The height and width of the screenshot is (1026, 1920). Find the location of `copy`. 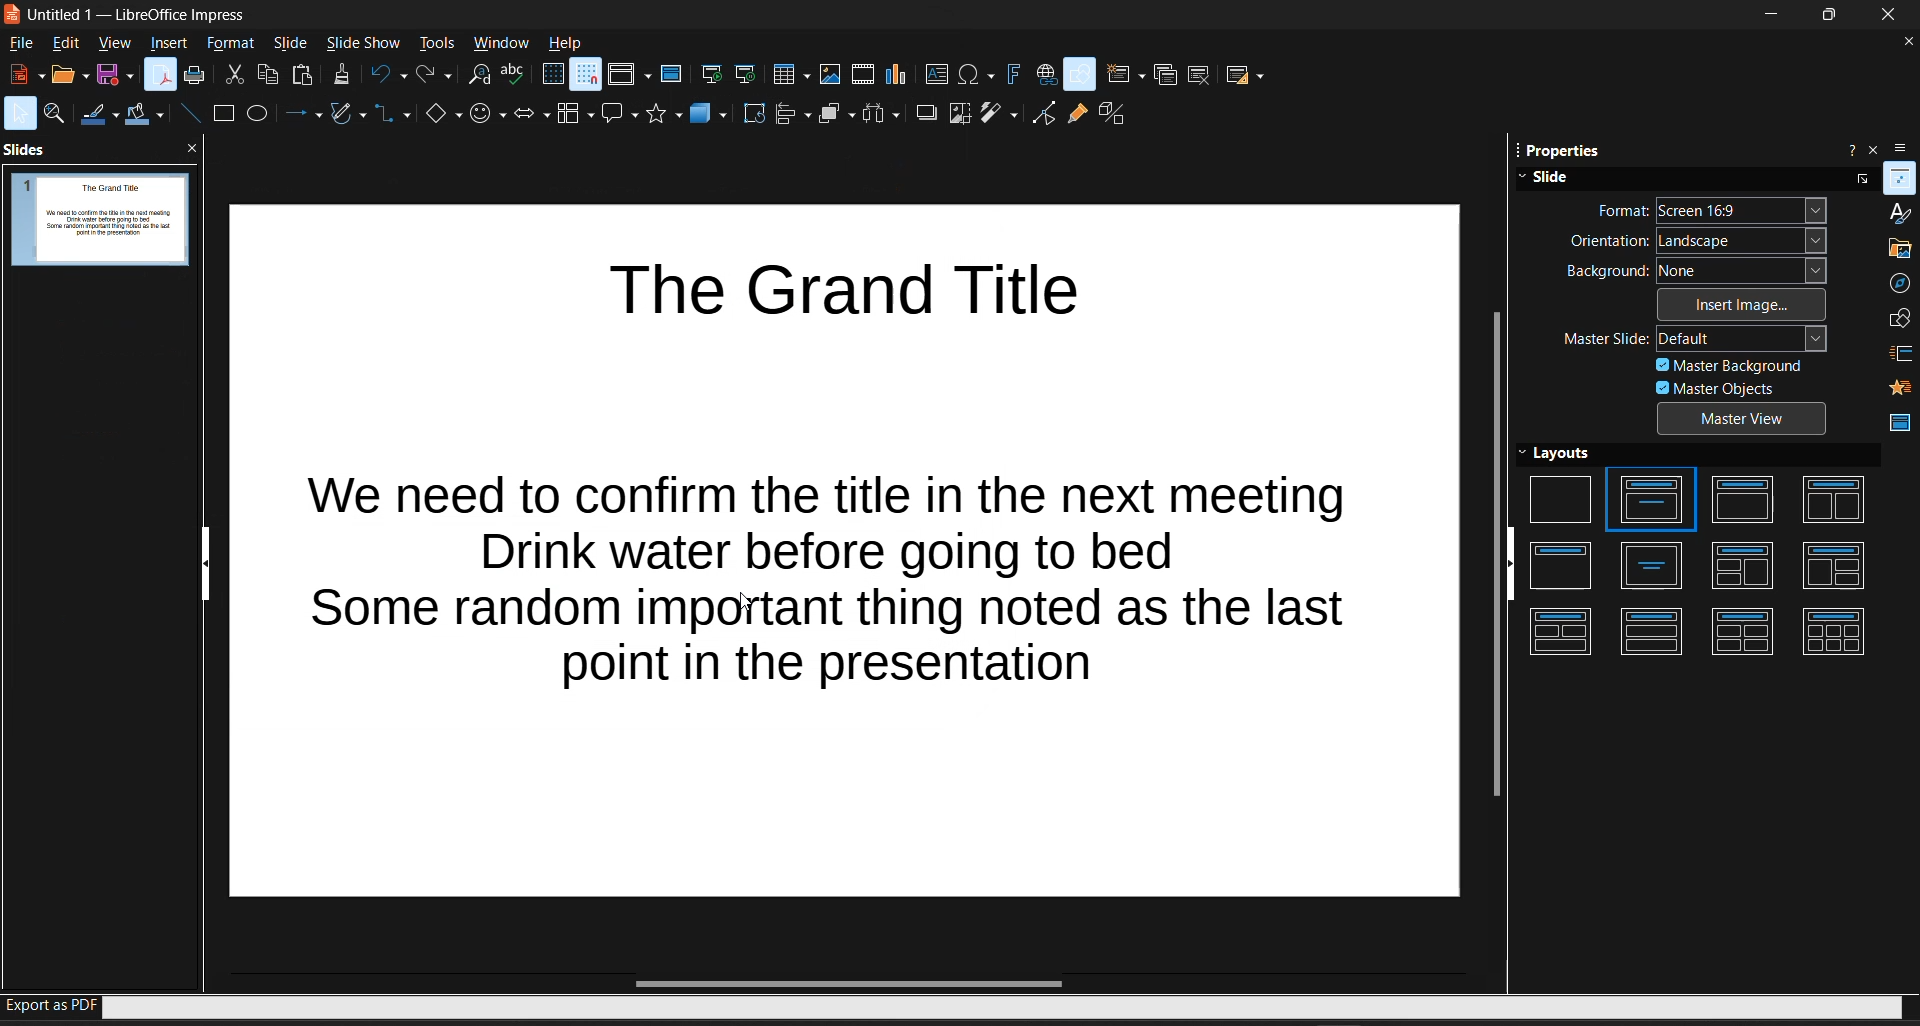

copy is located at coordinates (264, 74).